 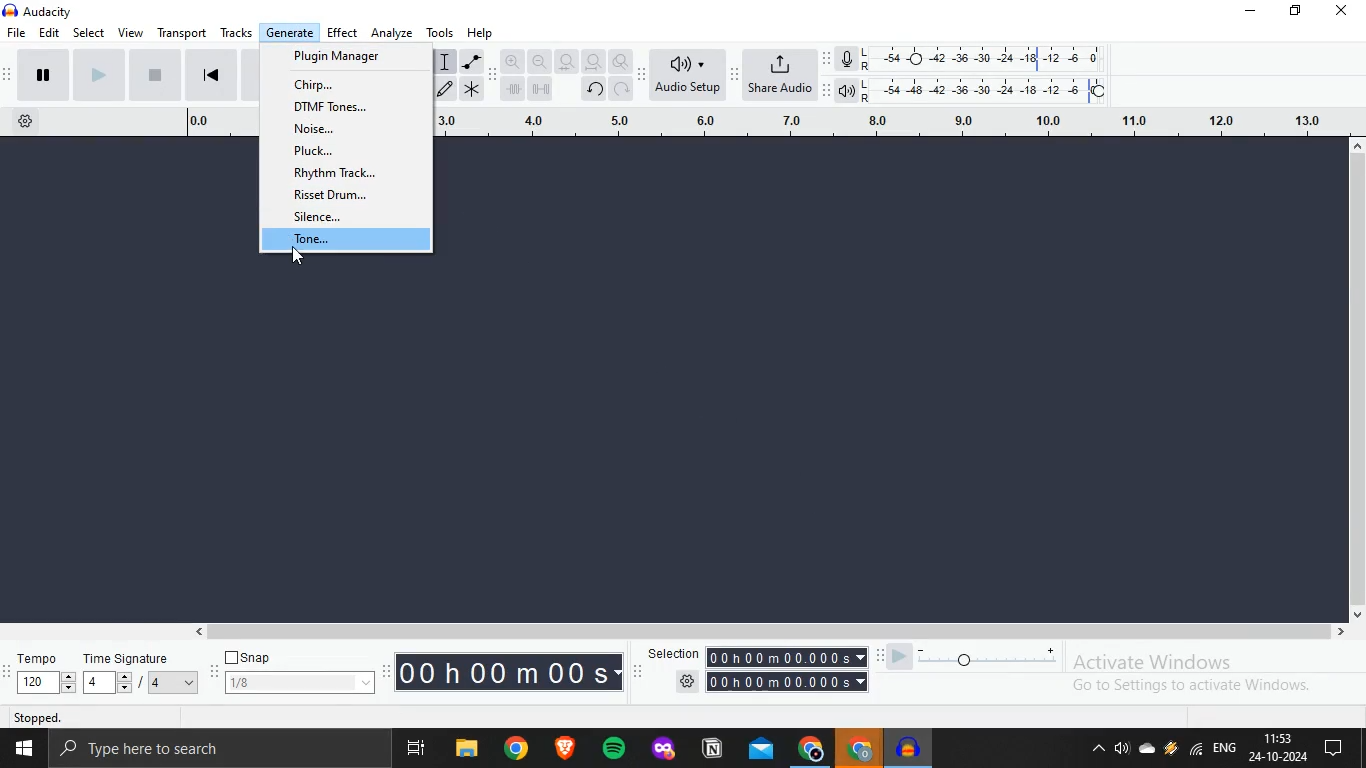 I want to click on Maximize, so click(x=1299, y=13).